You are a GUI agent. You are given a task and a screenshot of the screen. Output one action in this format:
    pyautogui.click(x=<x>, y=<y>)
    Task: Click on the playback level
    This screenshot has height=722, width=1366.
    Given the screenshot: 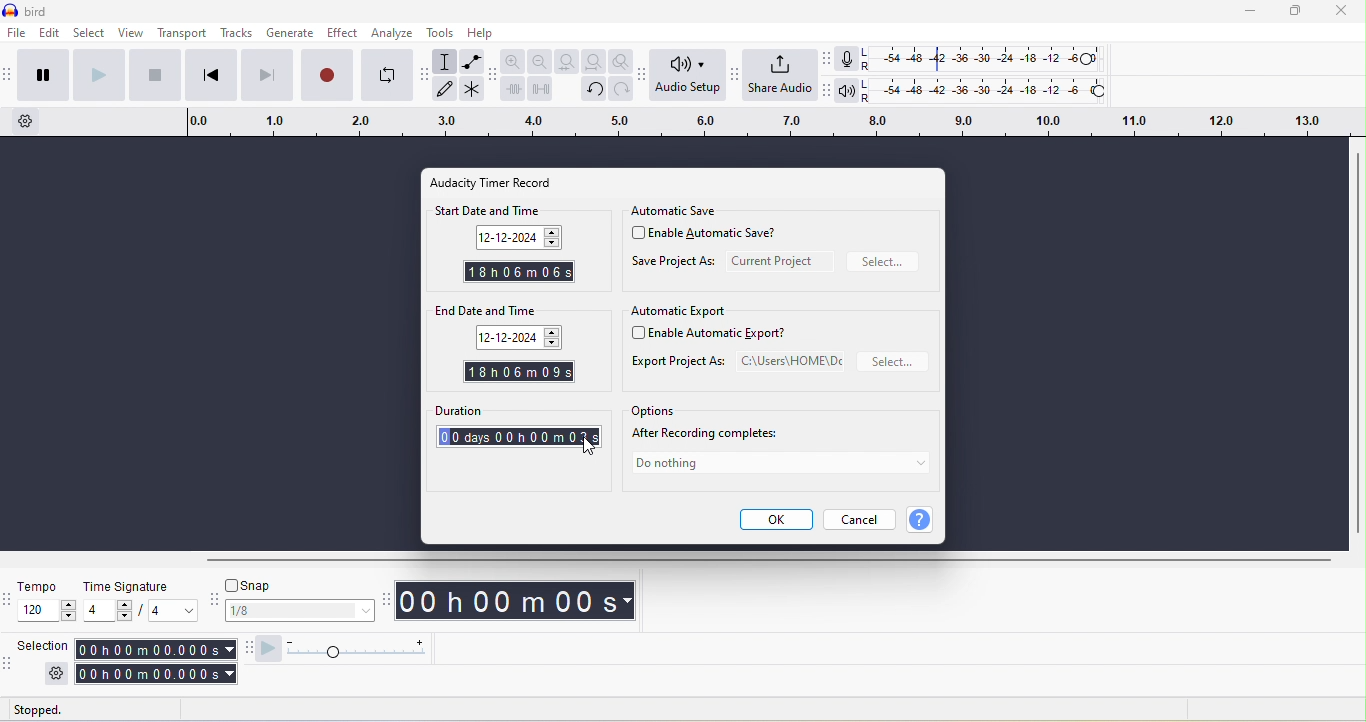 What is the action you would take?
    pyautogui.click(x=993, y=91)
    